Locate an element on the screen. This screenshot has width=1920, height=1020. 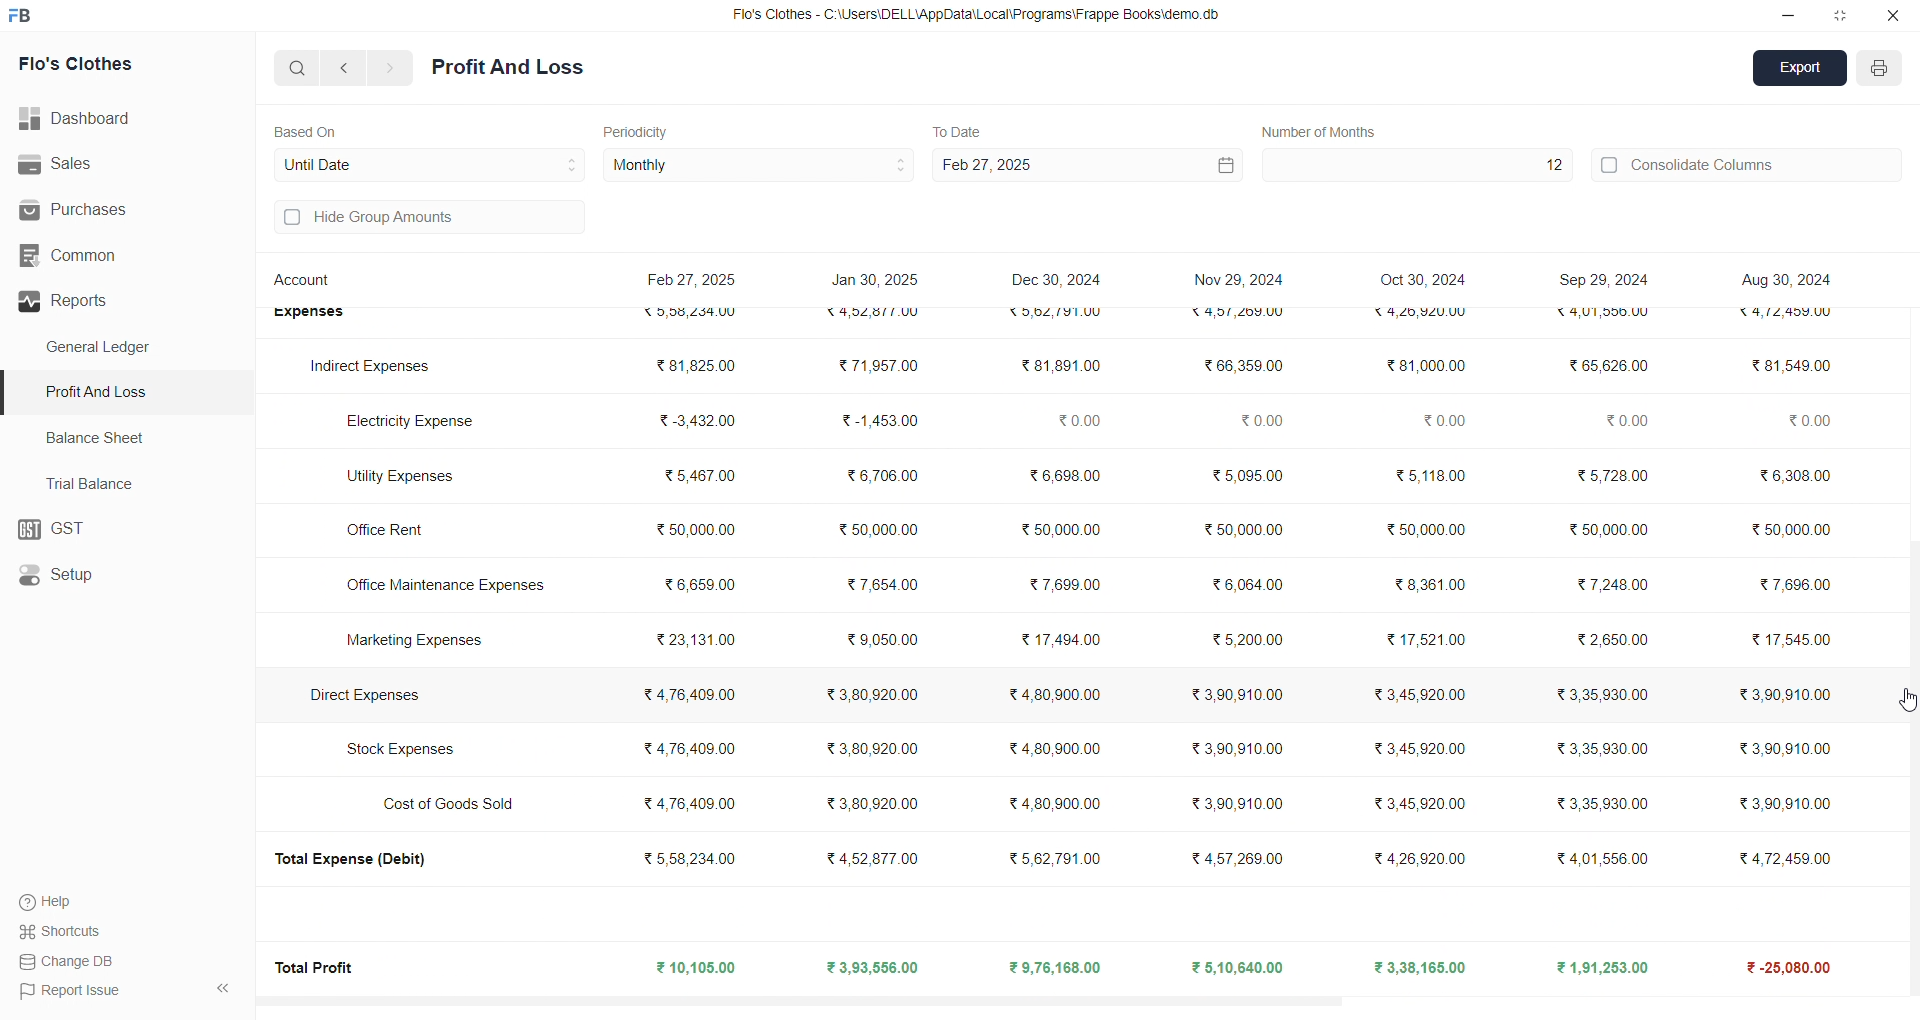
₹ 3,45,920.00 is located at coordinates (1424, 695).